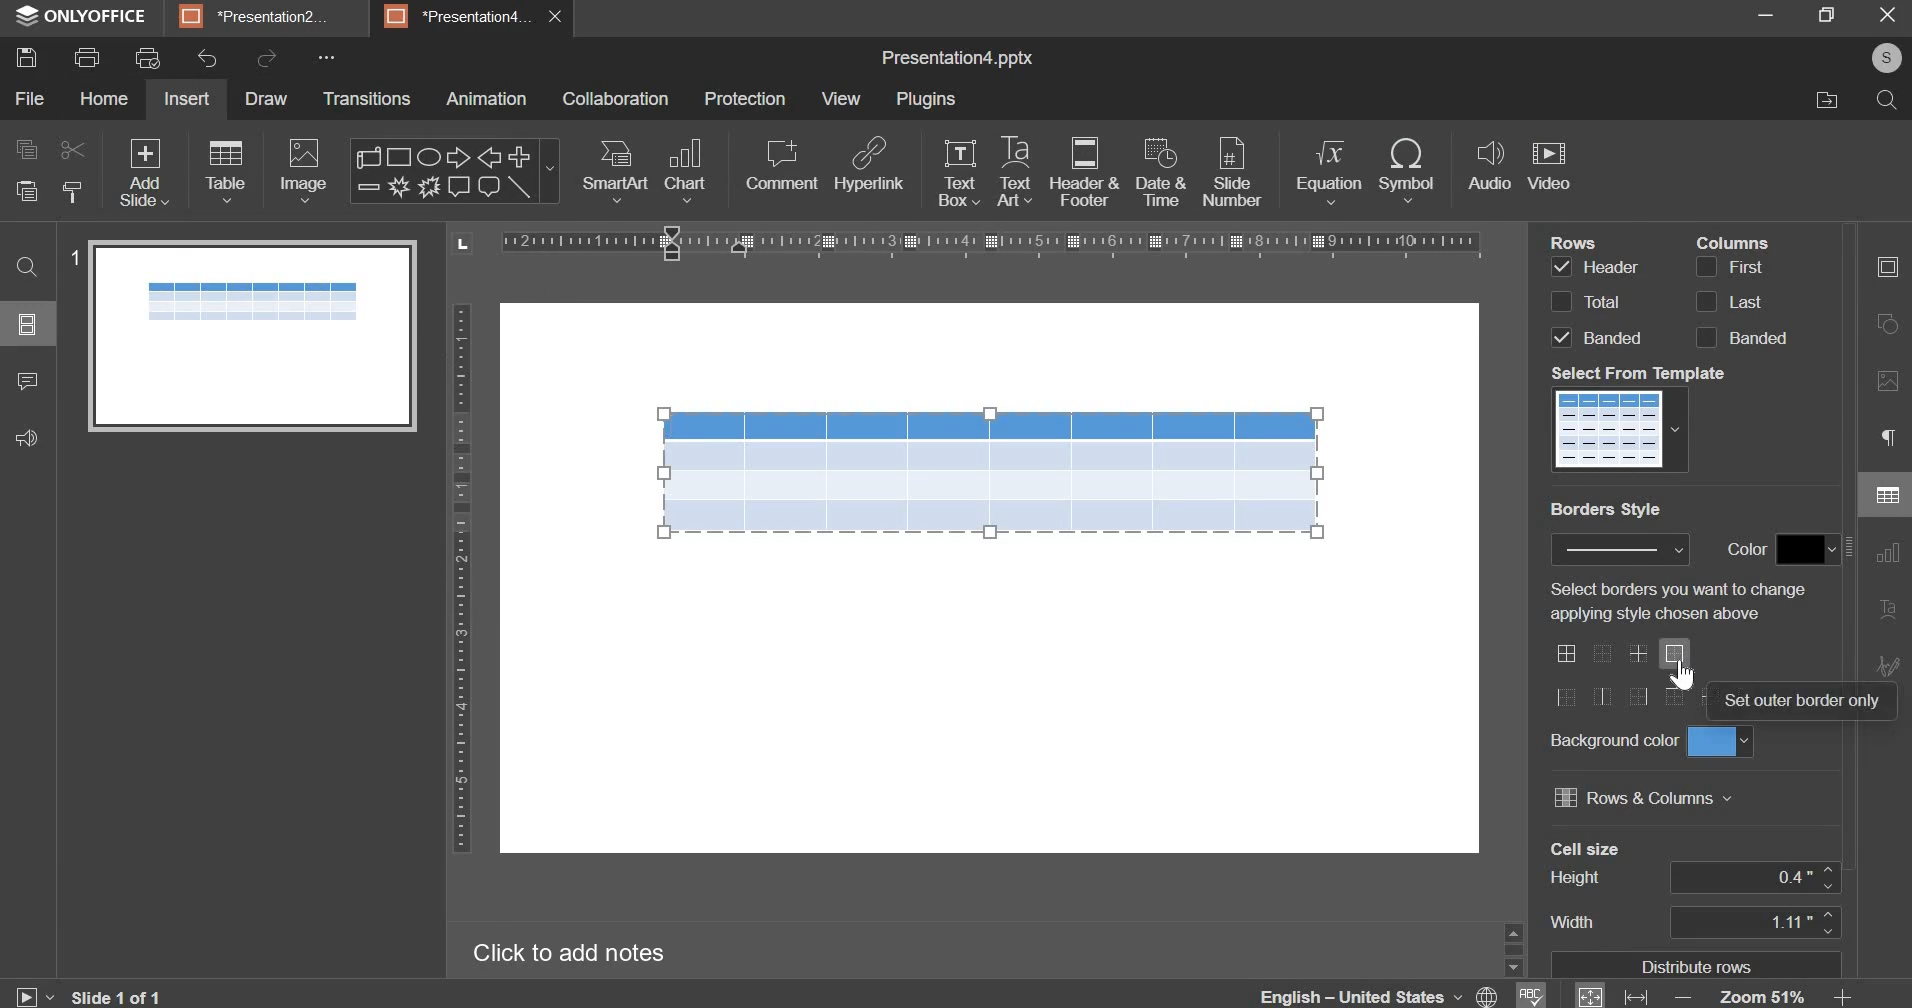  What do you see at coordinates (1549, 164) in the screenshot?
I see `video` at bounding box center [1549, 164].